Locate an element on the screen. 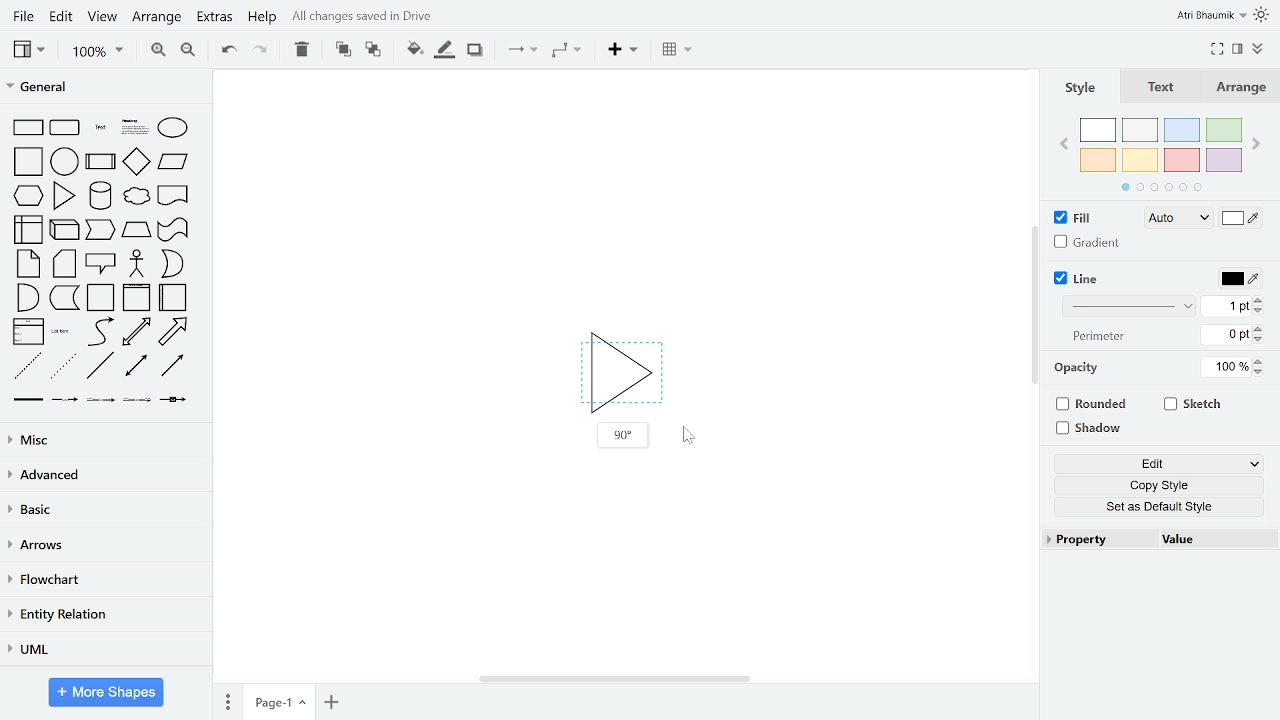  line is located at coordinates (1082, 278).